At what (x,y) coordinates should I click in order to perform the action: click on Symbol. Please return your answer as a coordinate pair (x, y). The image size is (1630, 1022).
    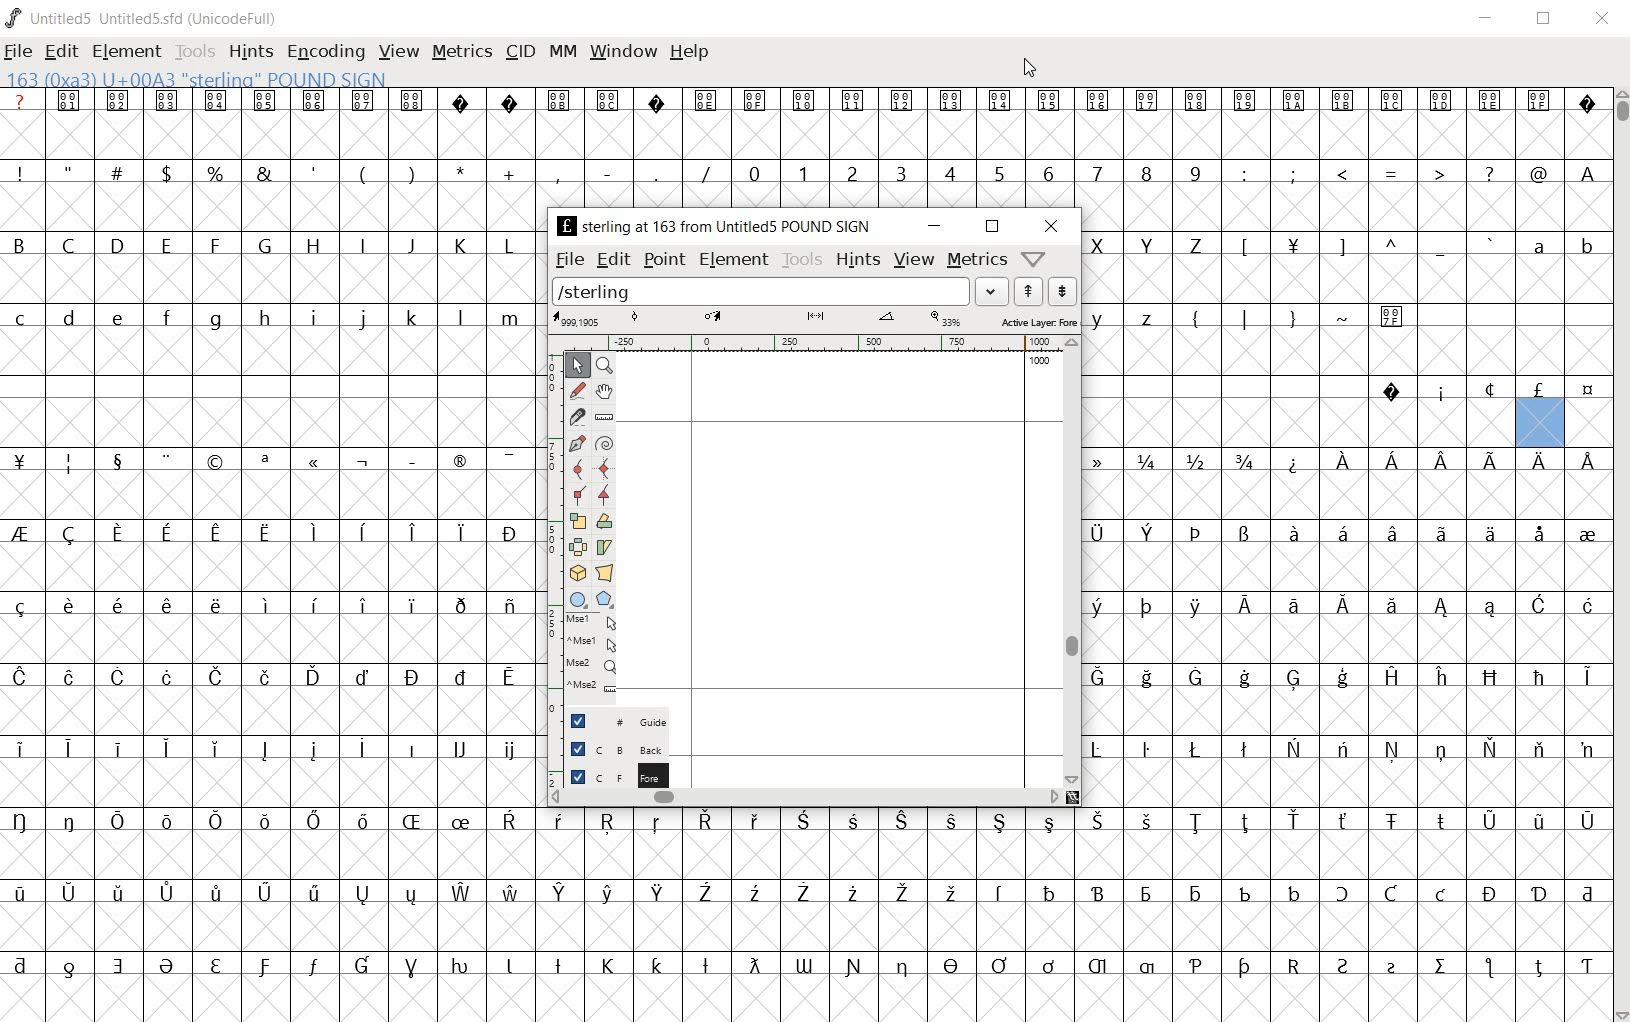
    Looking at the image, I should click on (70, 534).